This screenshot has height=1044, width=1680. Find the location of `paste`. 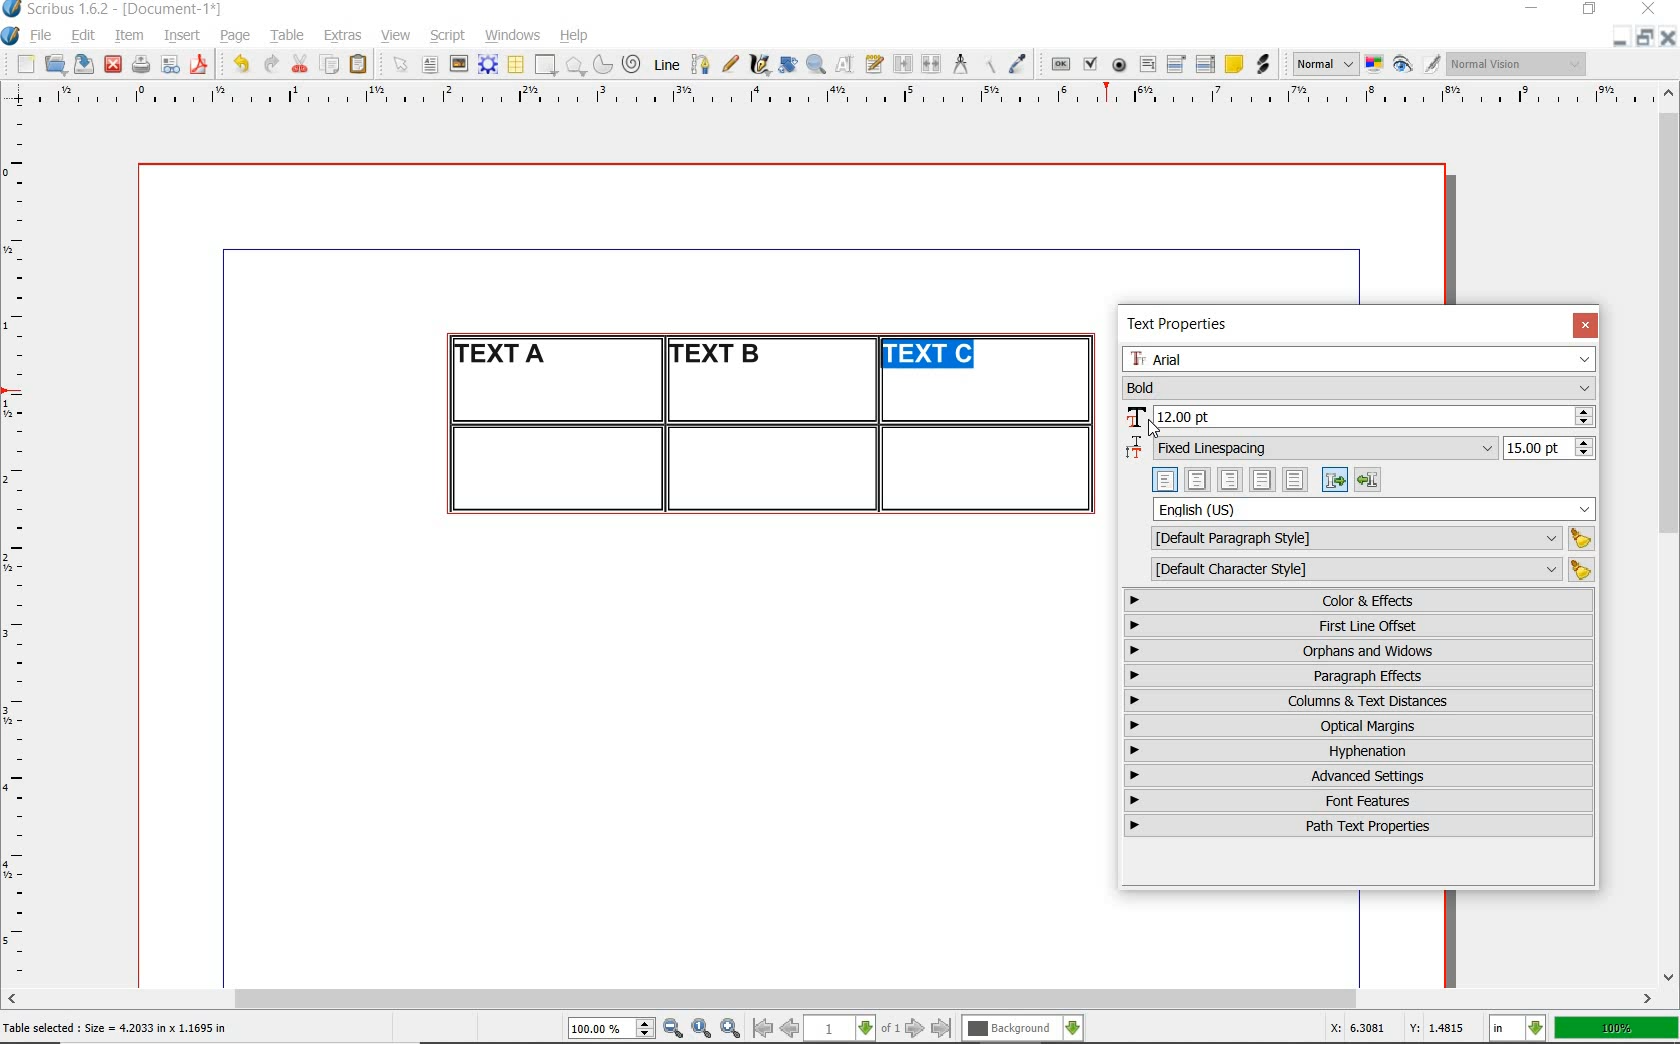

paste is located at coordinates (362, 65).